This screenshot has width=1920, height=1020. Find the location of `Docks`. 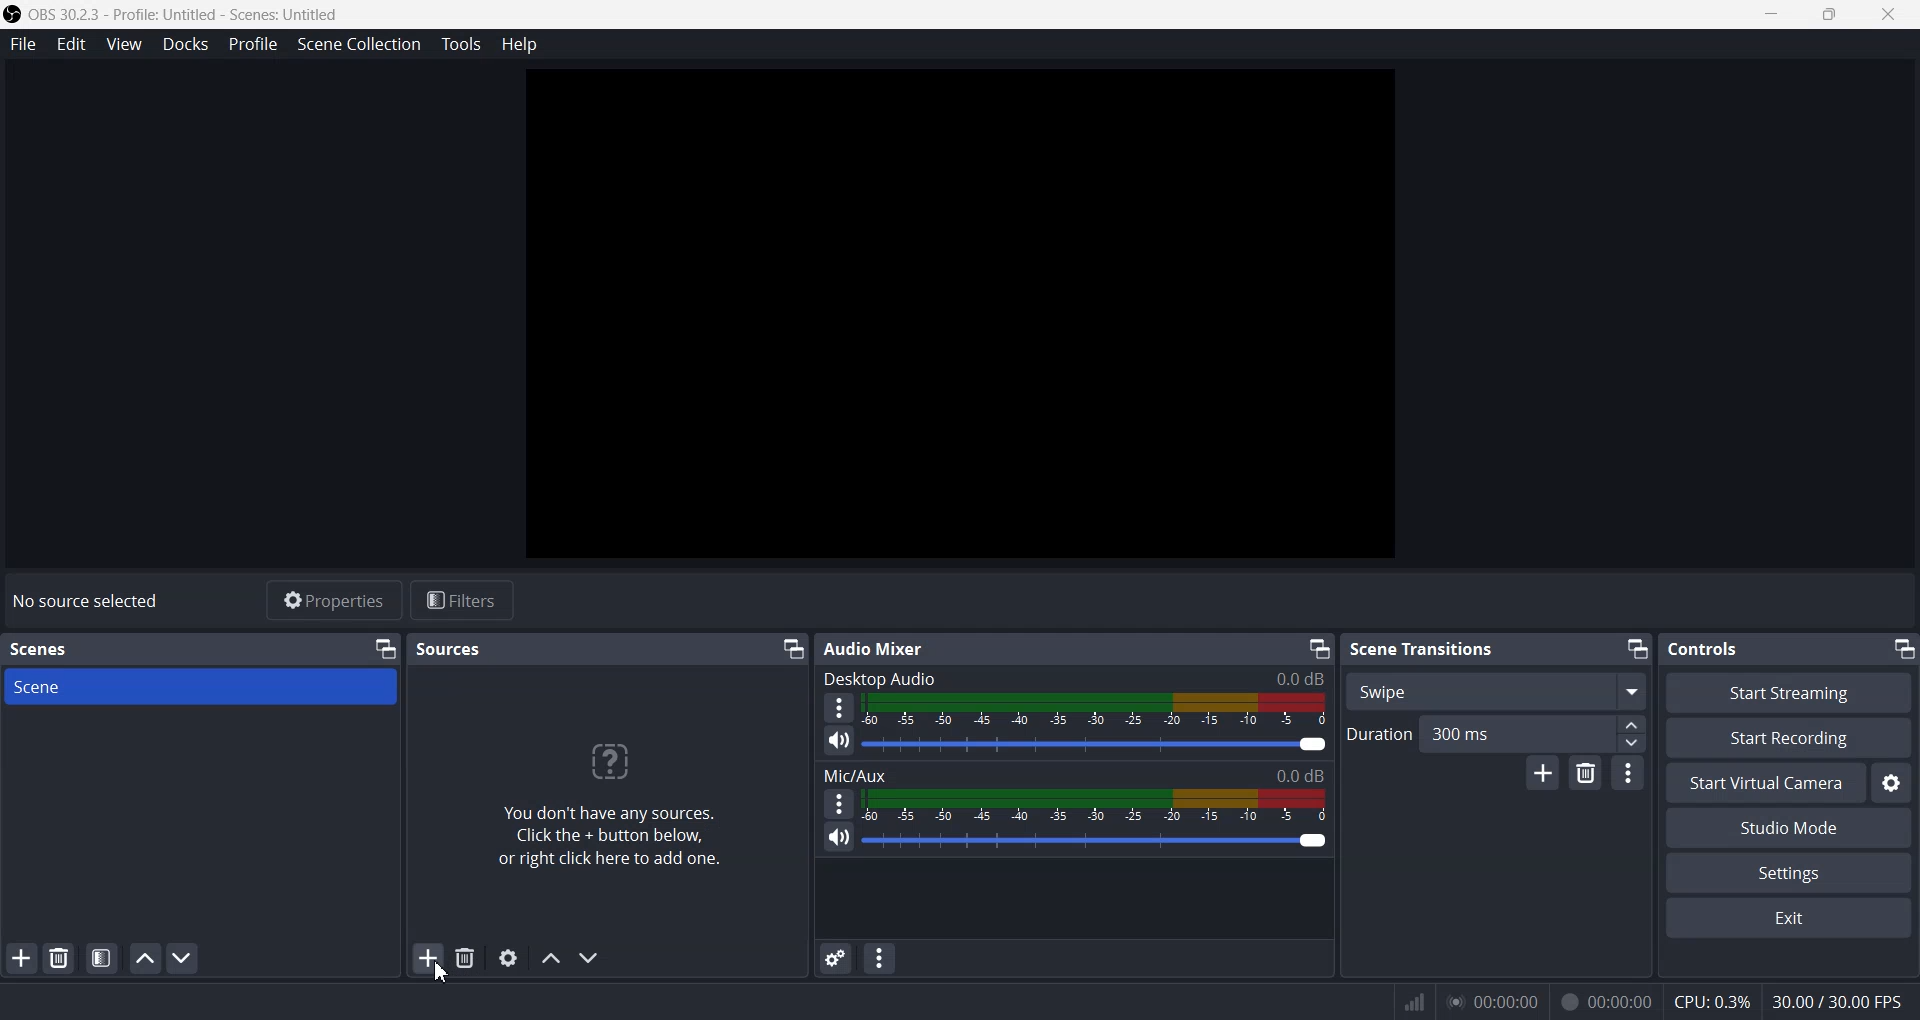

Docks is located at coordinates (186, 45).